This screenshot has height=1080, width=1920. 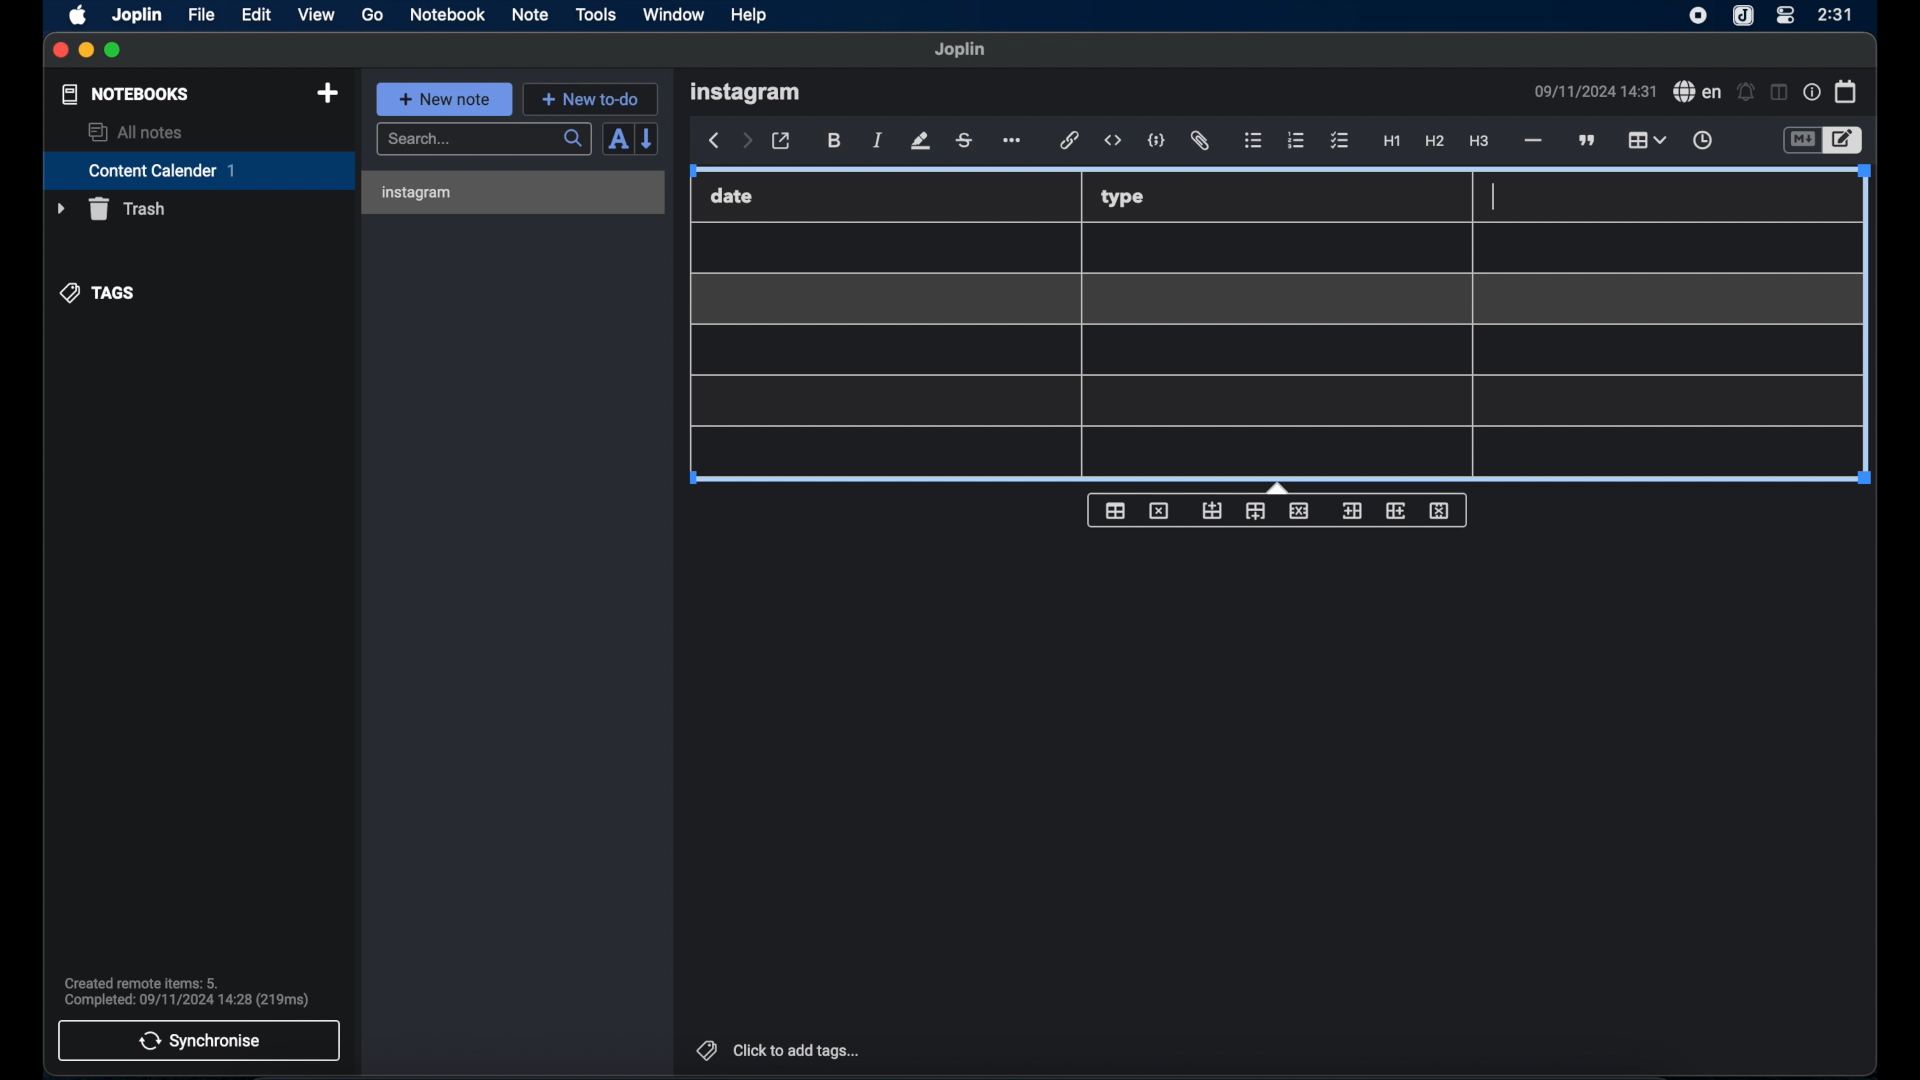 I want to click on Table, so click(x=1274, y=346).